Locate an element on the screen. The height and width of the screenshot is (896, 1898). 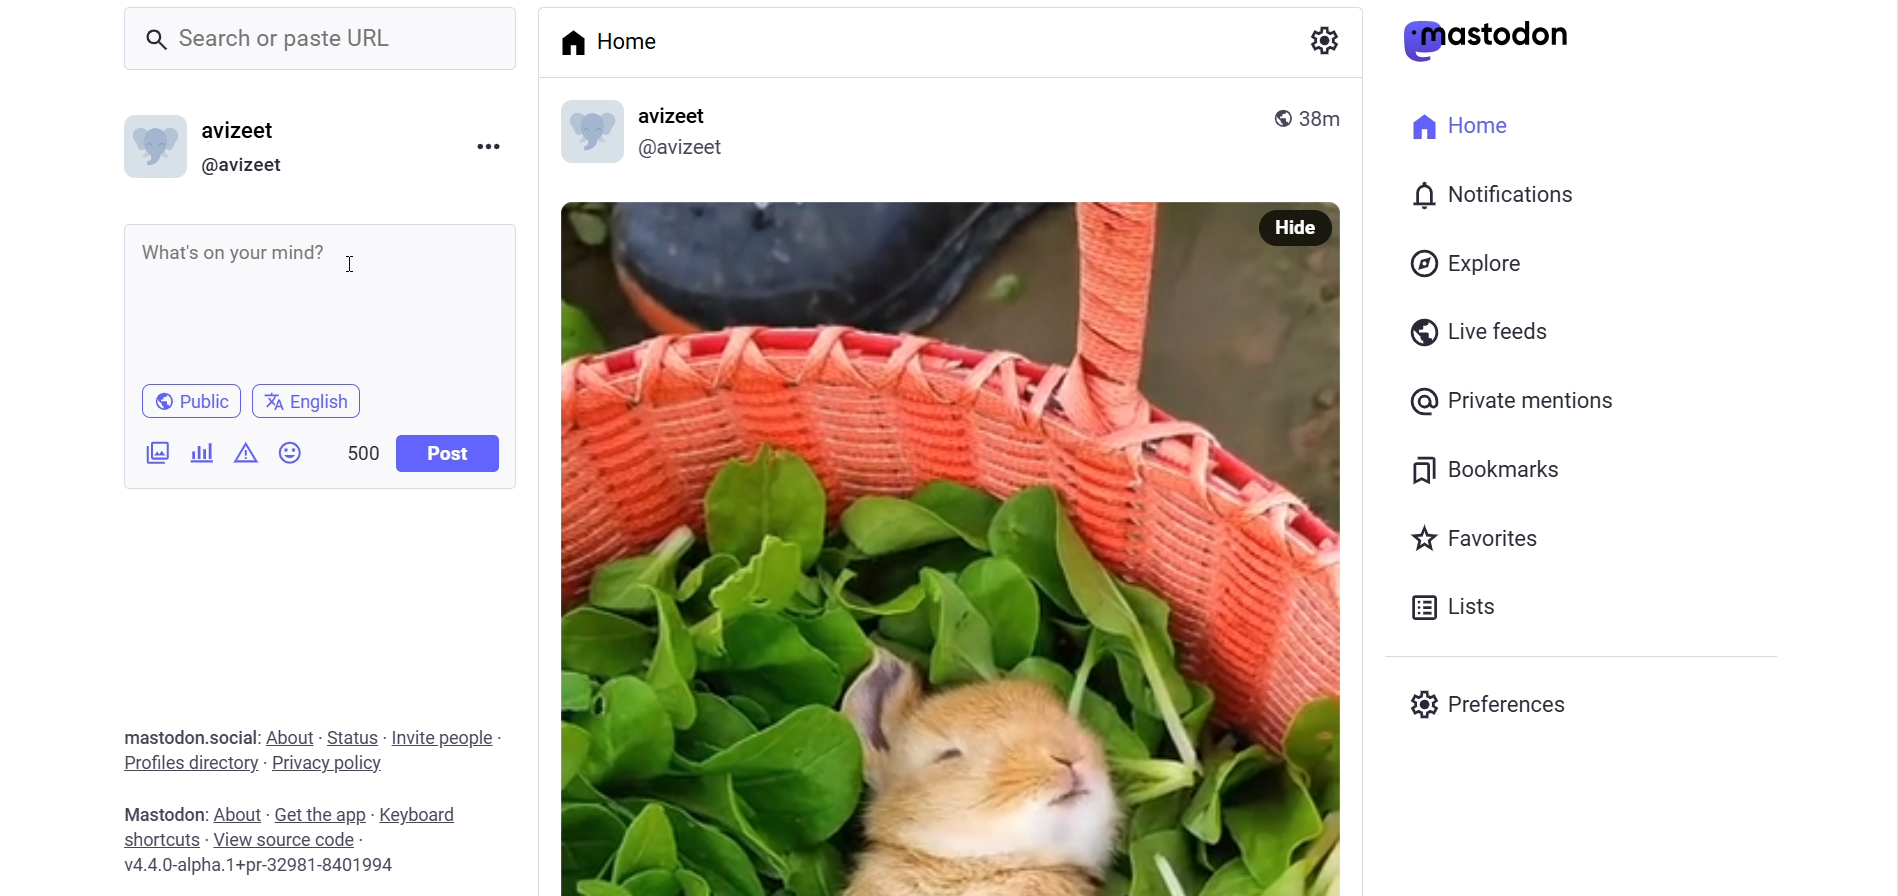
Hide Image is located at coordinates (1295, 229).